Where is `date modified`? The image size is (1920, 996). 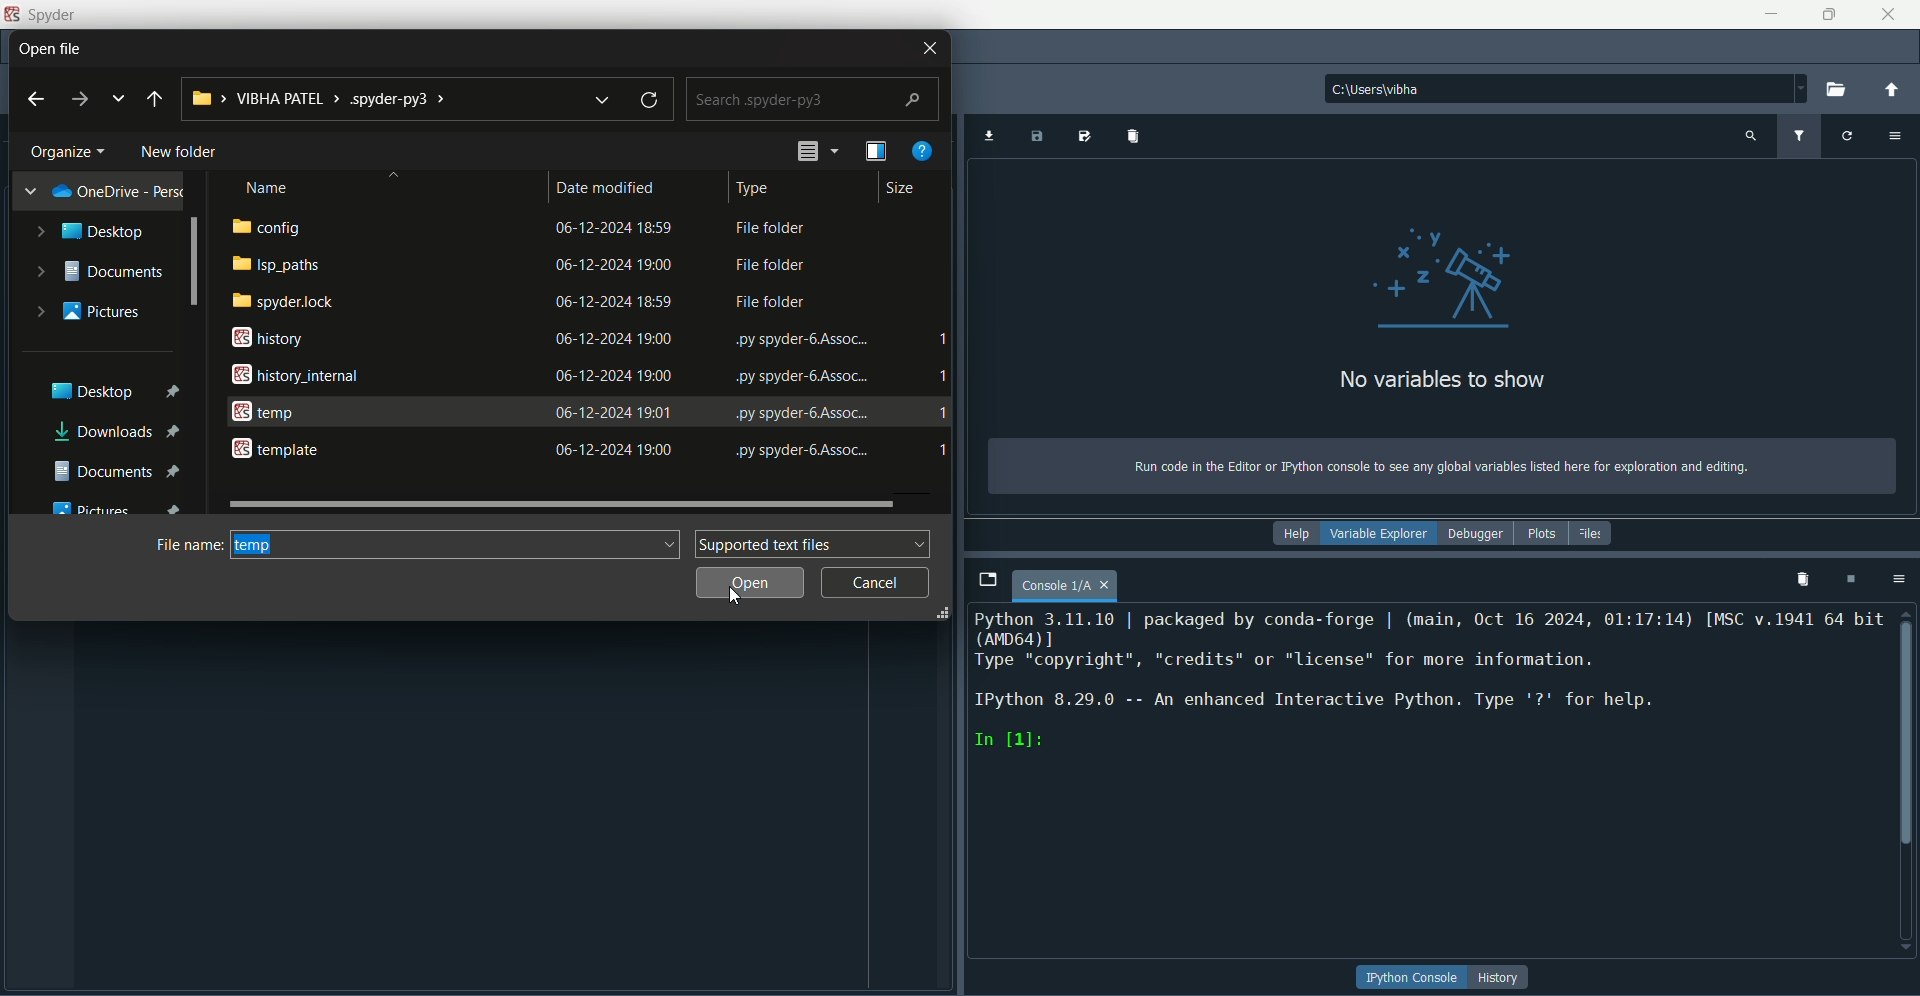 date modified is located at coordinates (610, 186).